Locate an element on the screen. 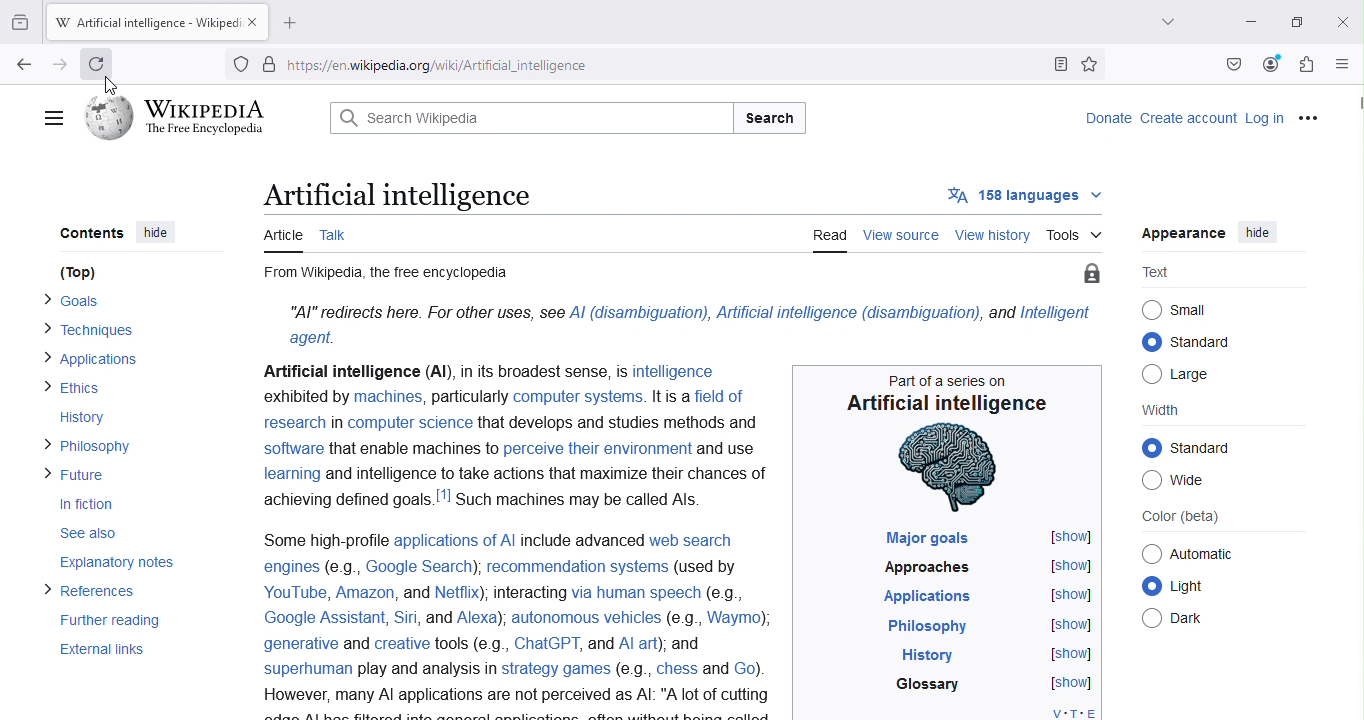  Article is located at coordinates (281, 238).